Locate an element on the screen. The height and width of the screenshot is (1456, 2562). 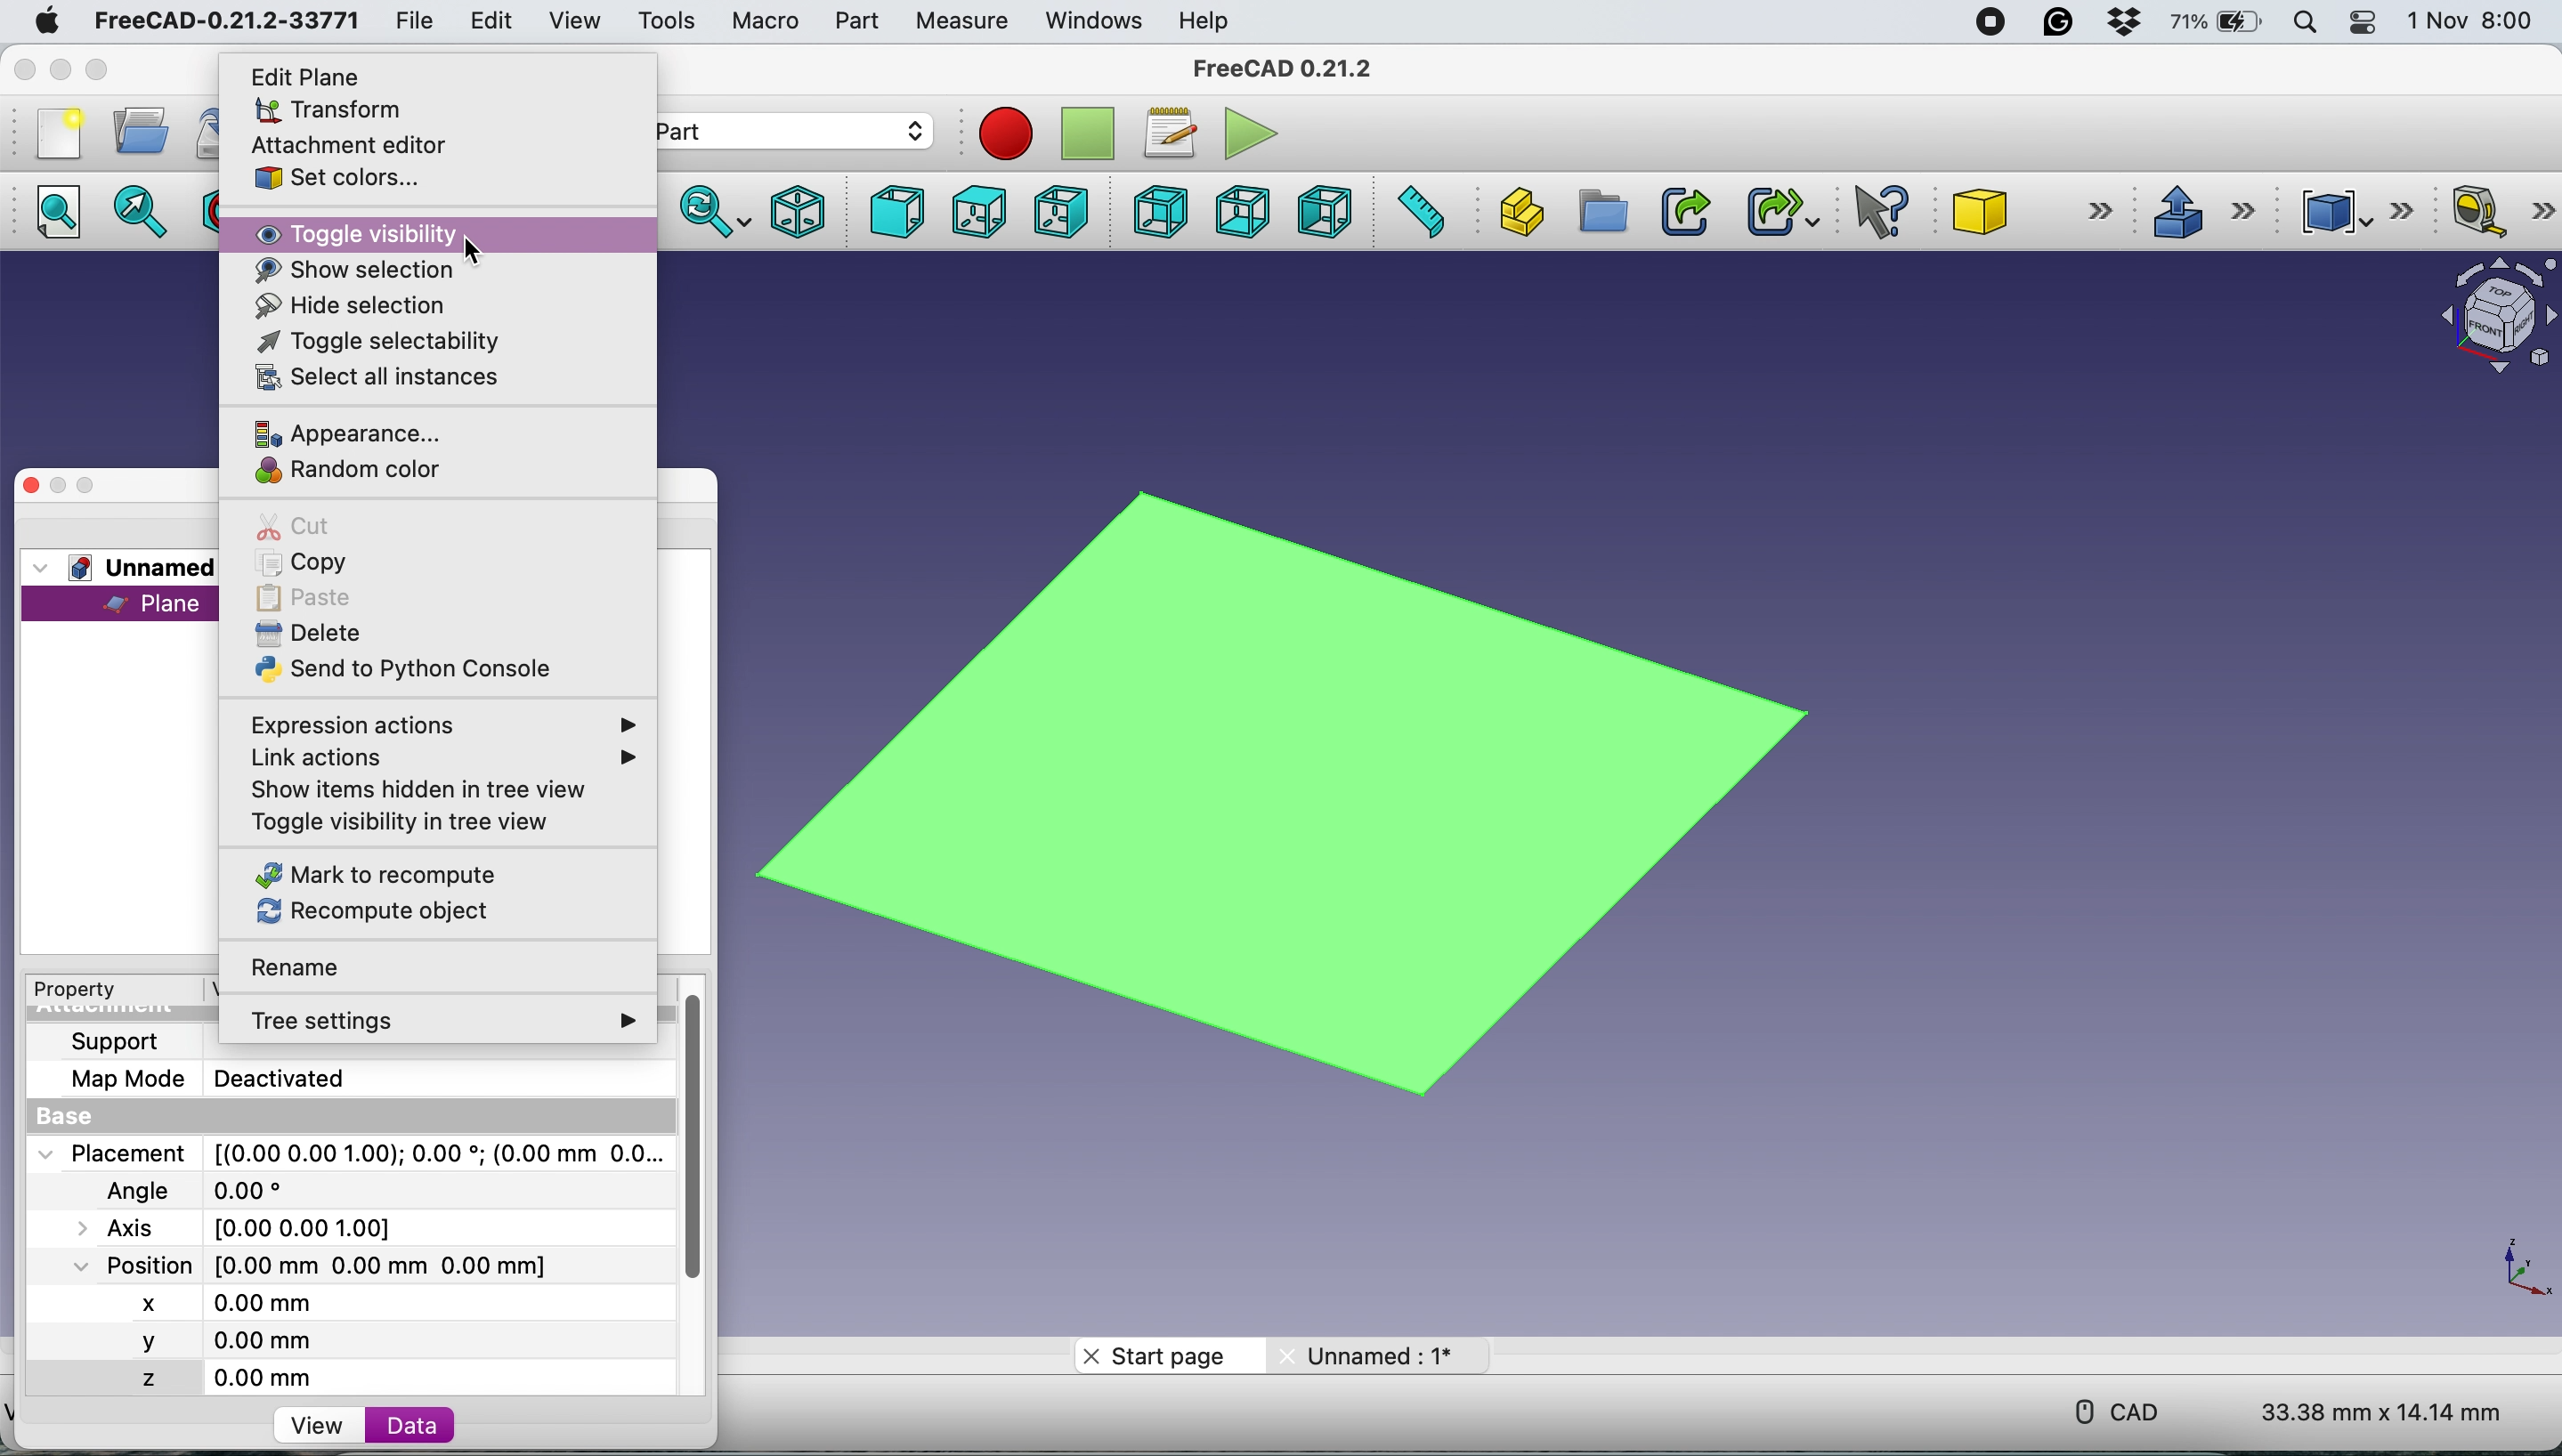
Axis [0.00 0.00 1.00] is located at coordinates (238, 1226).